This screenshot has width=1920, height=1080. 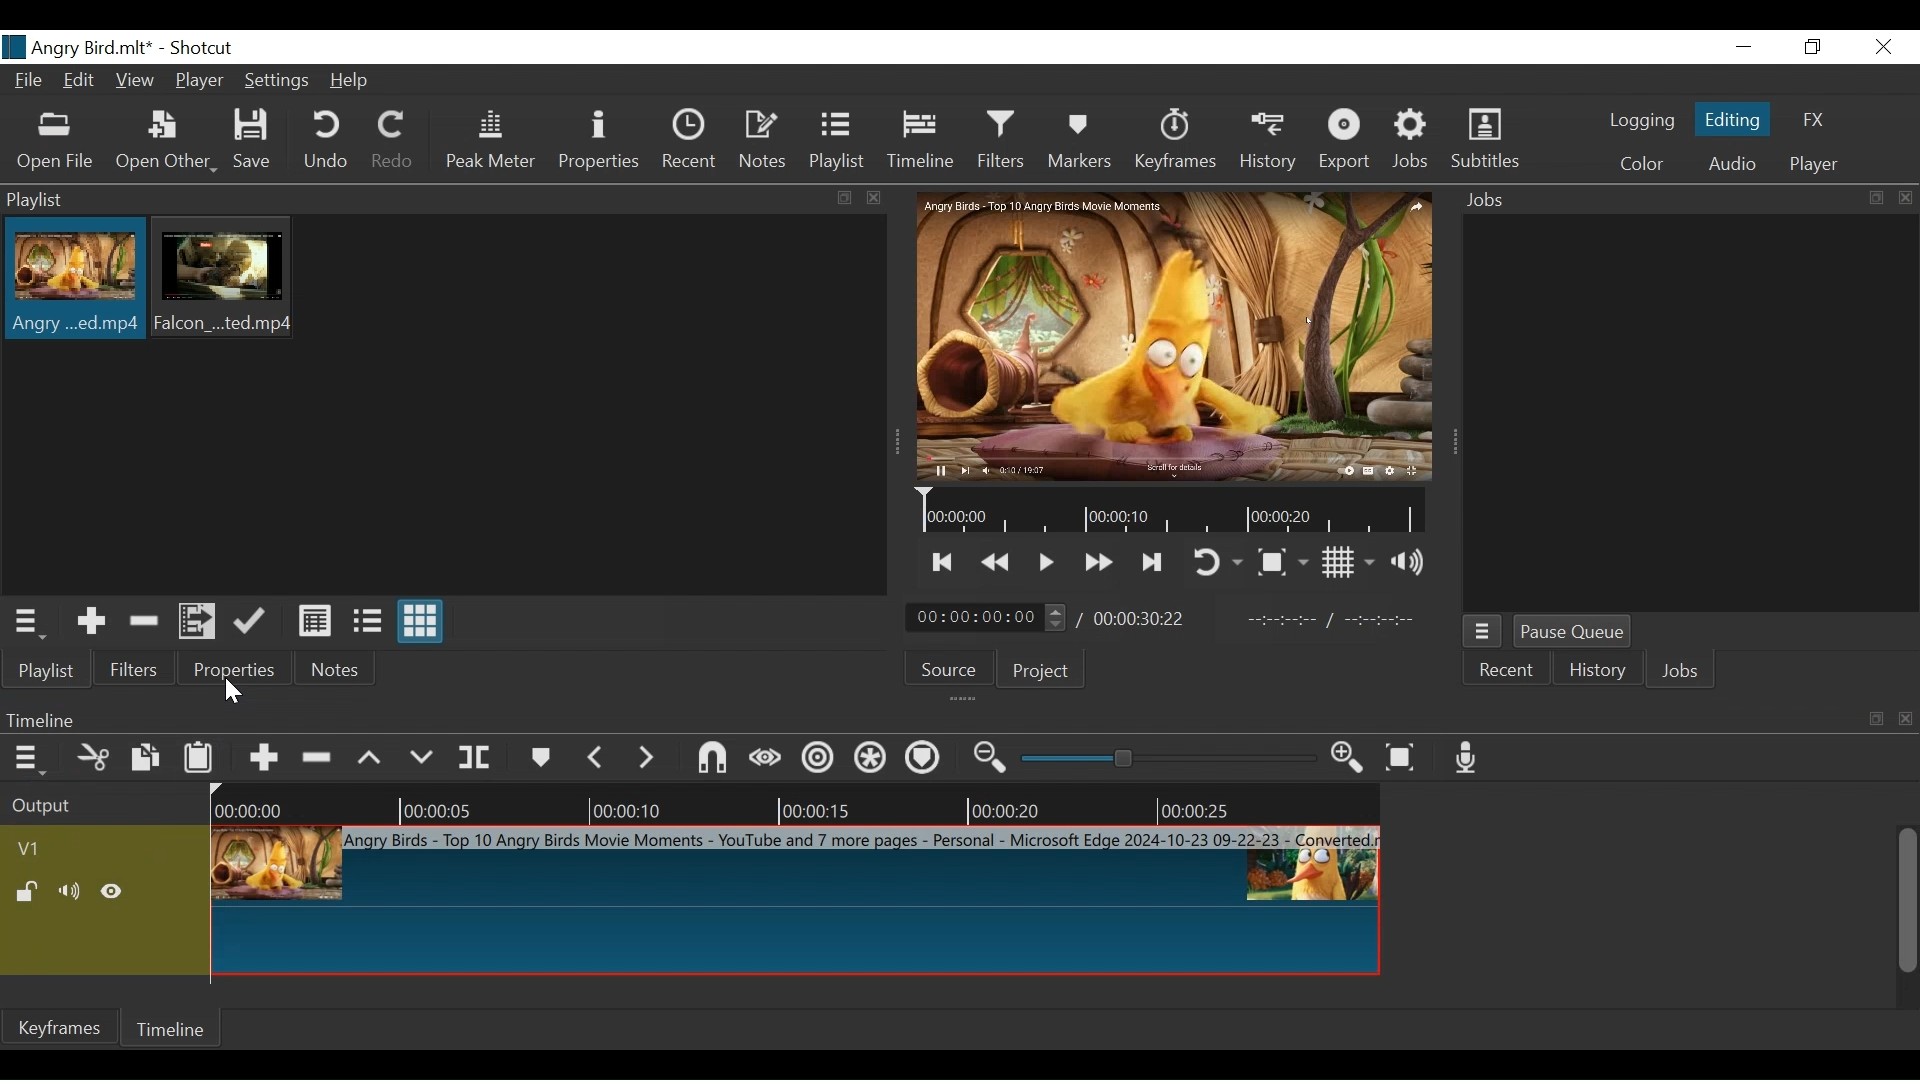 I want to click on Jobs Panel, so click(x=1688, y=416).